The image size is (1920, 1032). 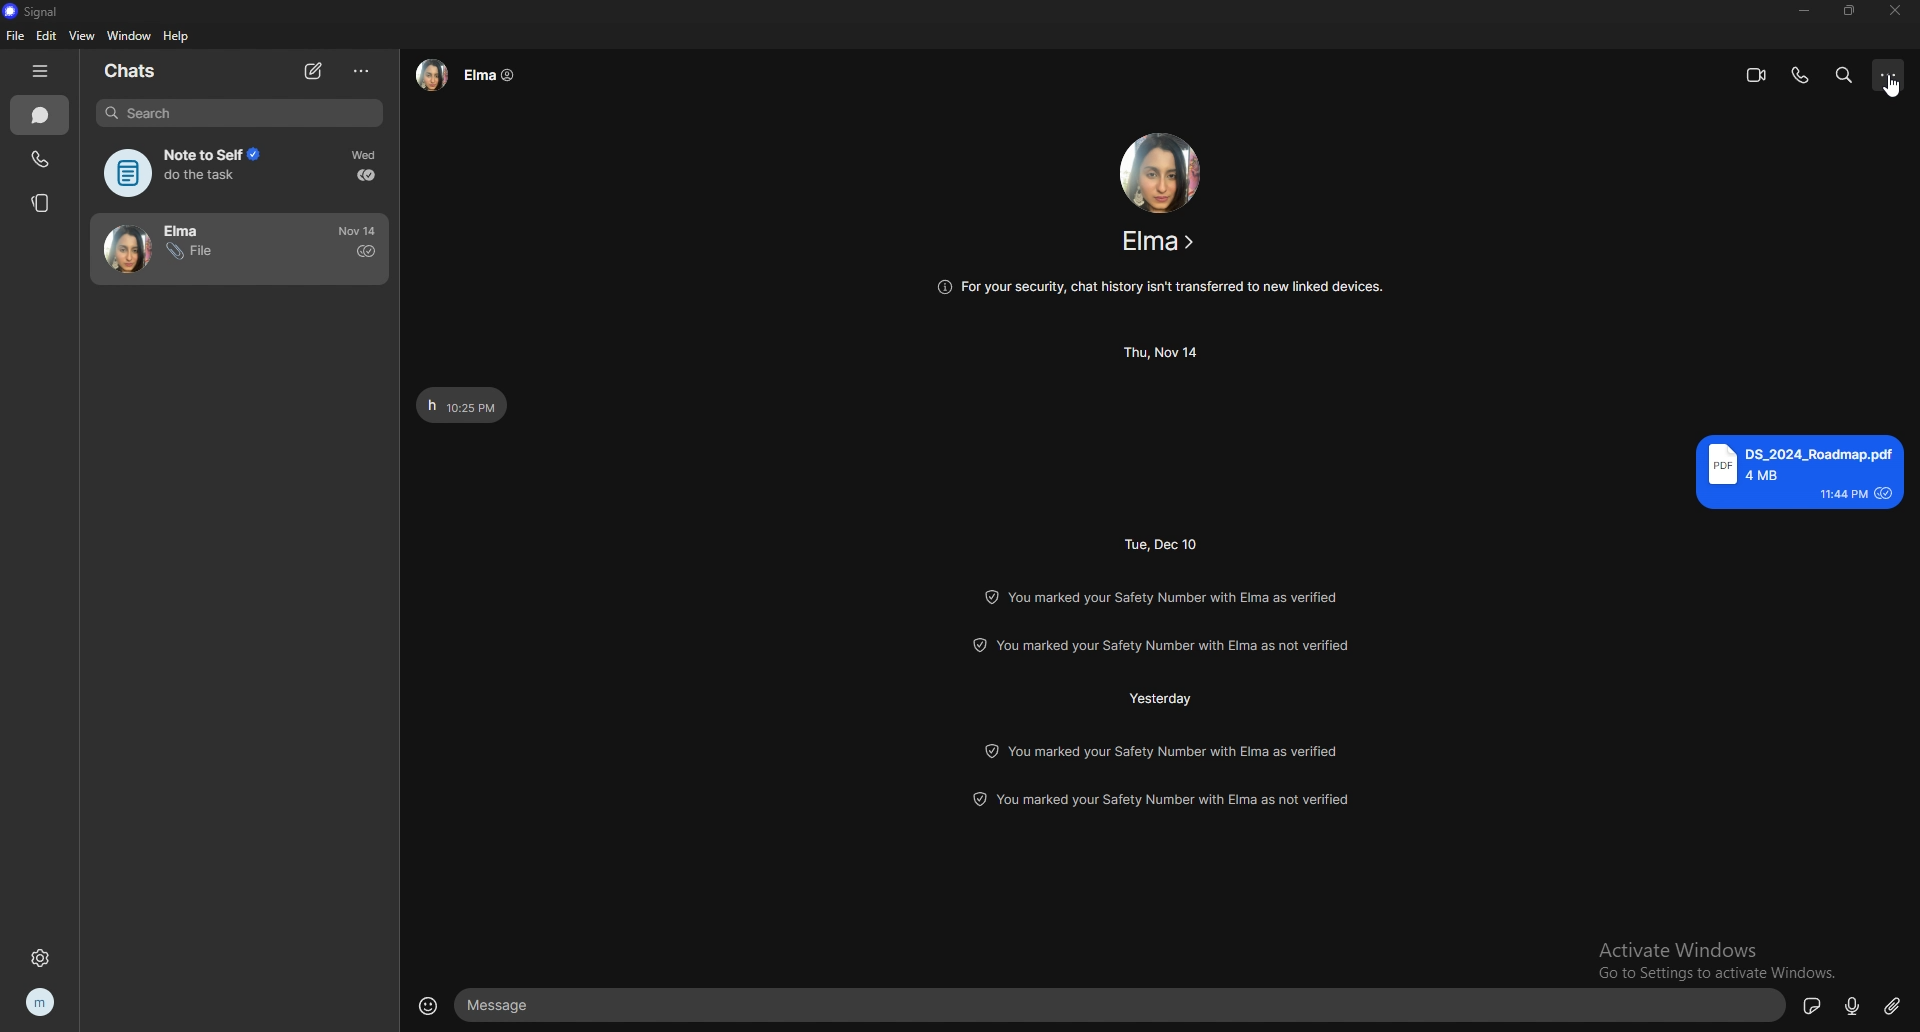 I want to click on time, so click(x=367, y=155).